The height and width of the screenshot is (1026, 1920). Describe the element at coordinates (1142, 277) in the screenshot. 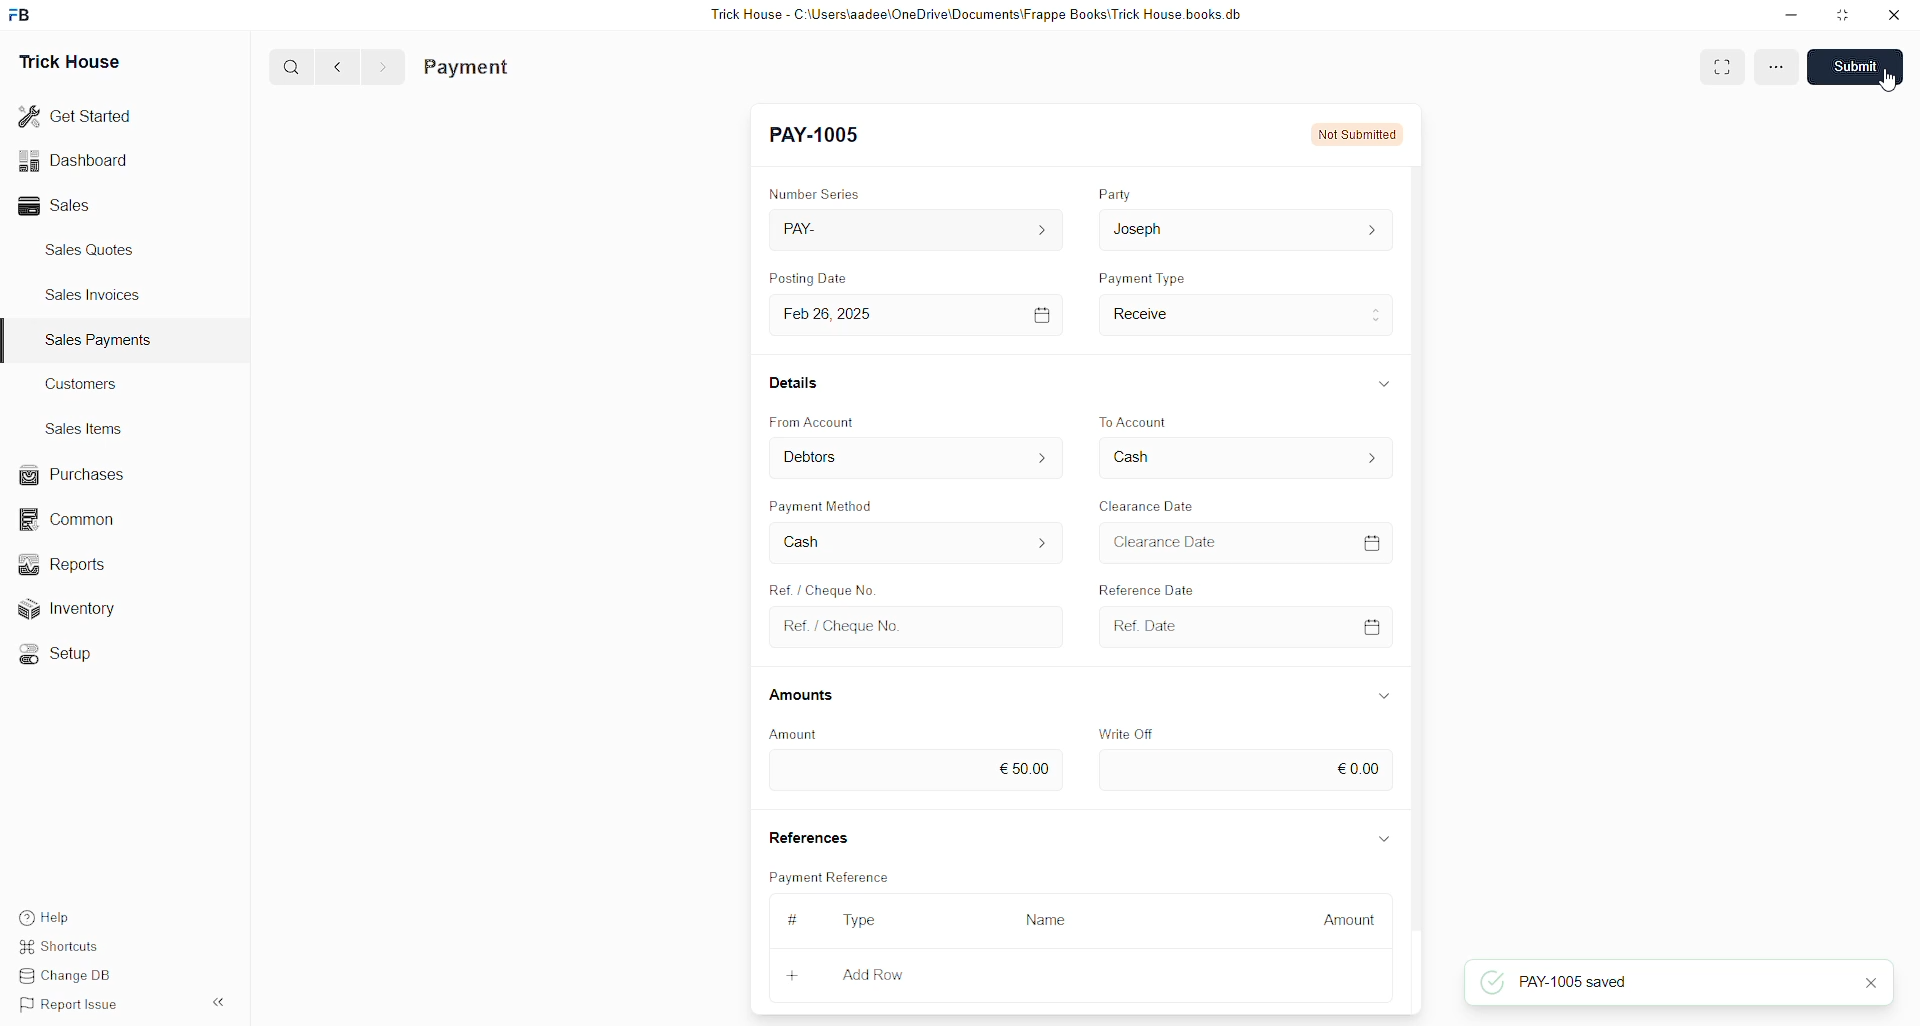

I see `Payment Type` at that location.